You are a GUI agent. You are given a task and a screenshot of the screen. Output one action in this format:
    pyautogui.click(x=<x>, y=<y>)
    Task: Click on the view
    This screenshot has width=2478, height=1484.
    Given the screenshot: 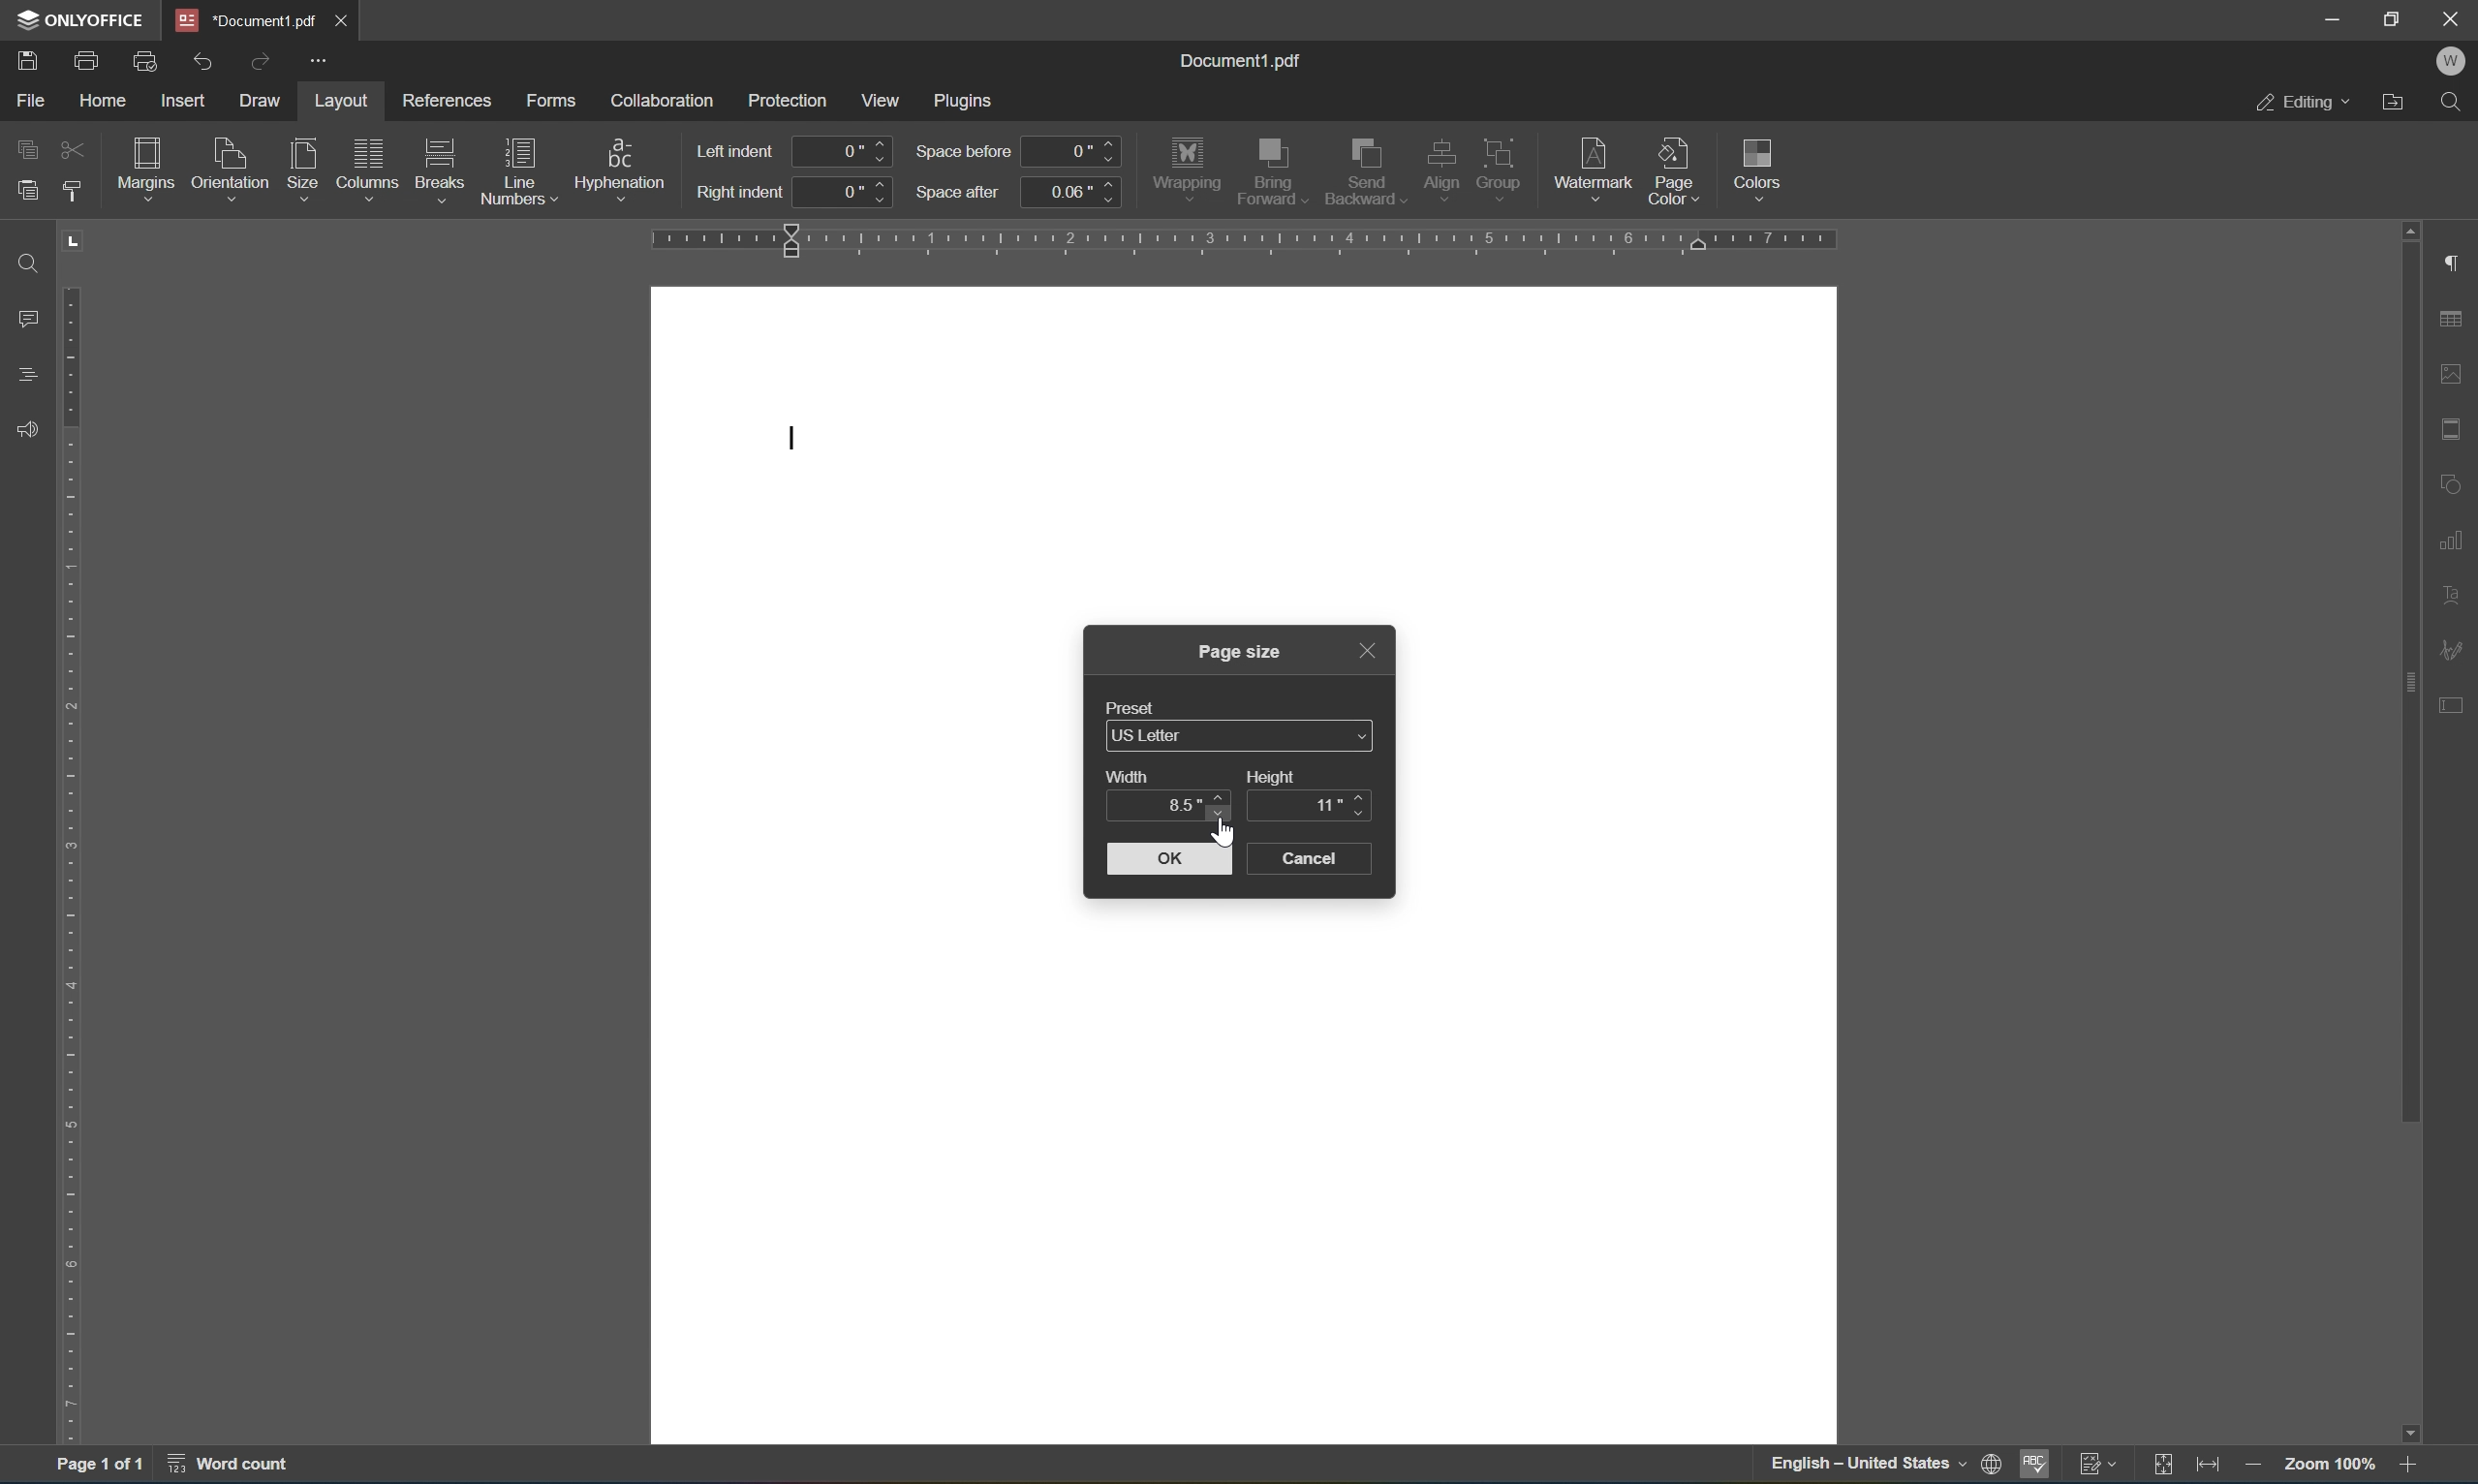 What is the action you would take?
    pyautogui.click(x=886, y=99)
    